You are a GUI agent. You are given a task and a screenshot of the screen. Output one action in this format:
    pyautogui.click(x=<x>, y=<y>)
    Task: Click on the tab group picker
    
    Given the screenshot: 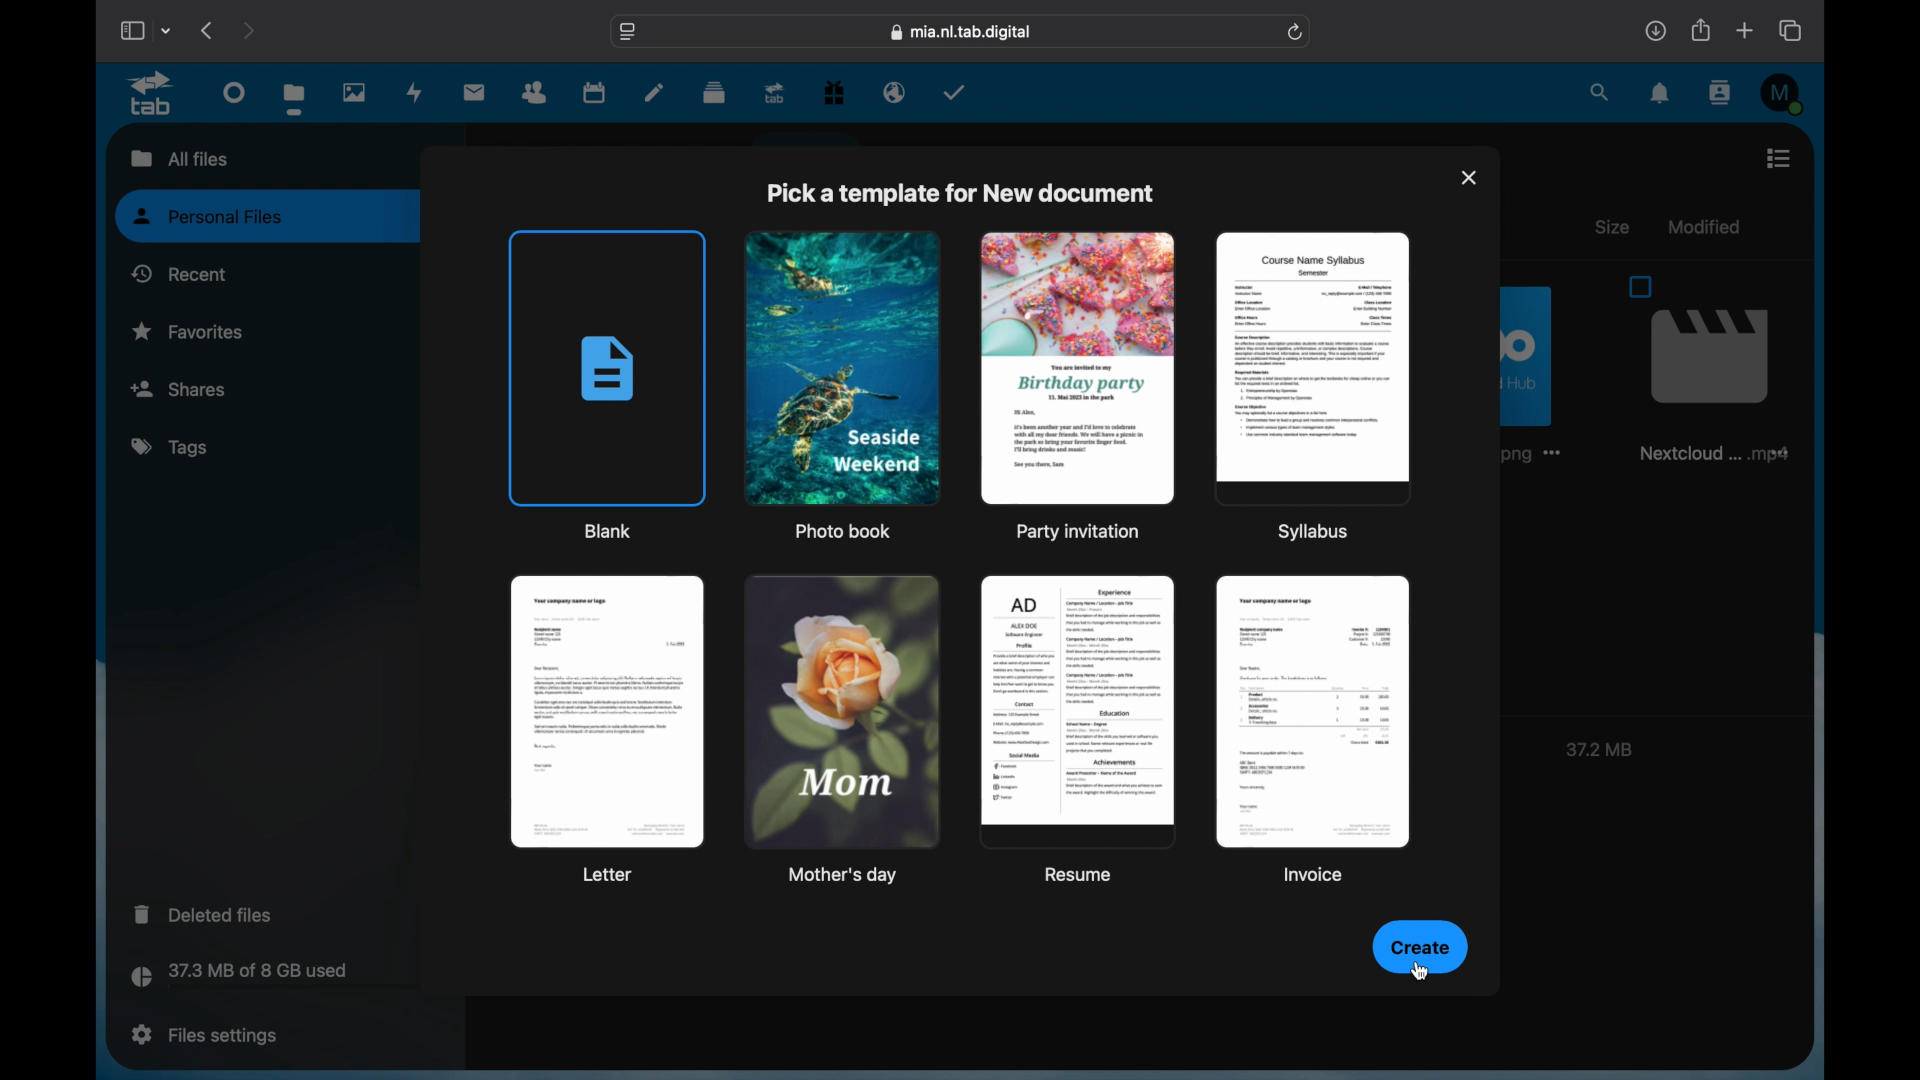 What is the action you would take?
    pyautogui.click(x=167, y=30)
    